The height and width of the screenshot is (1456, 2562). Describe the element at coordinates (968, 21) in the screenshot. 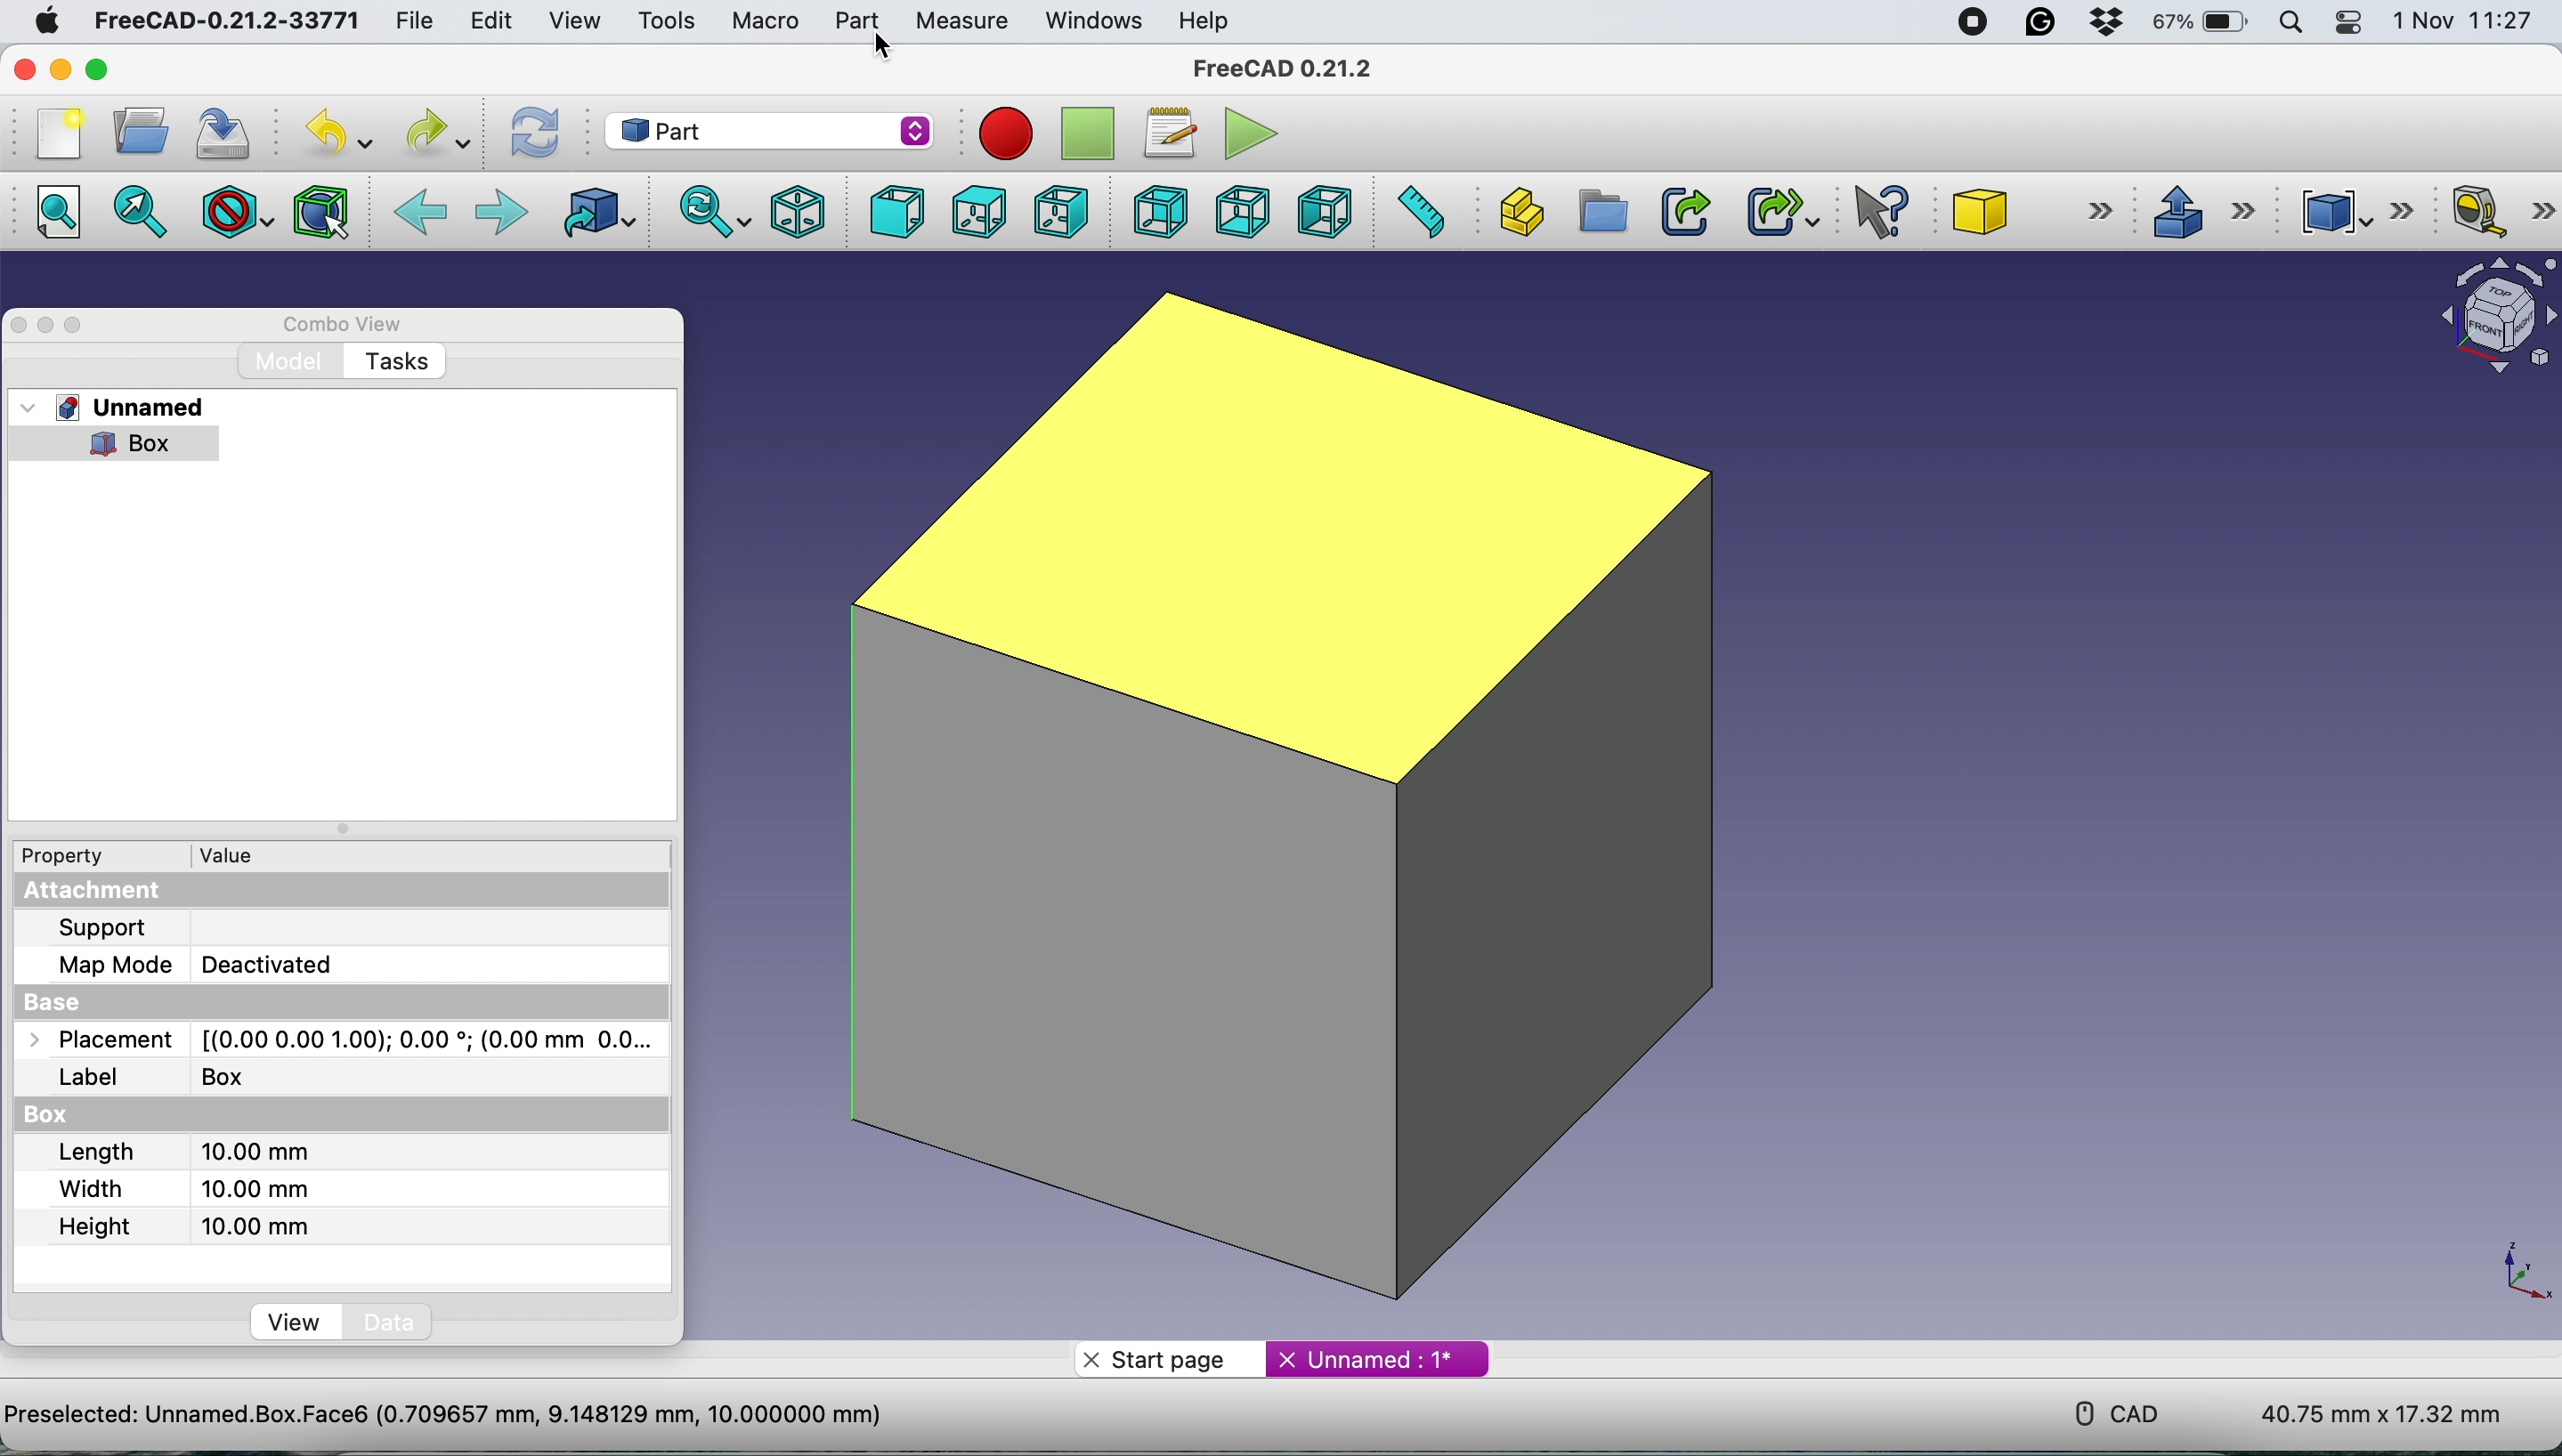

I see `measure` at that location.